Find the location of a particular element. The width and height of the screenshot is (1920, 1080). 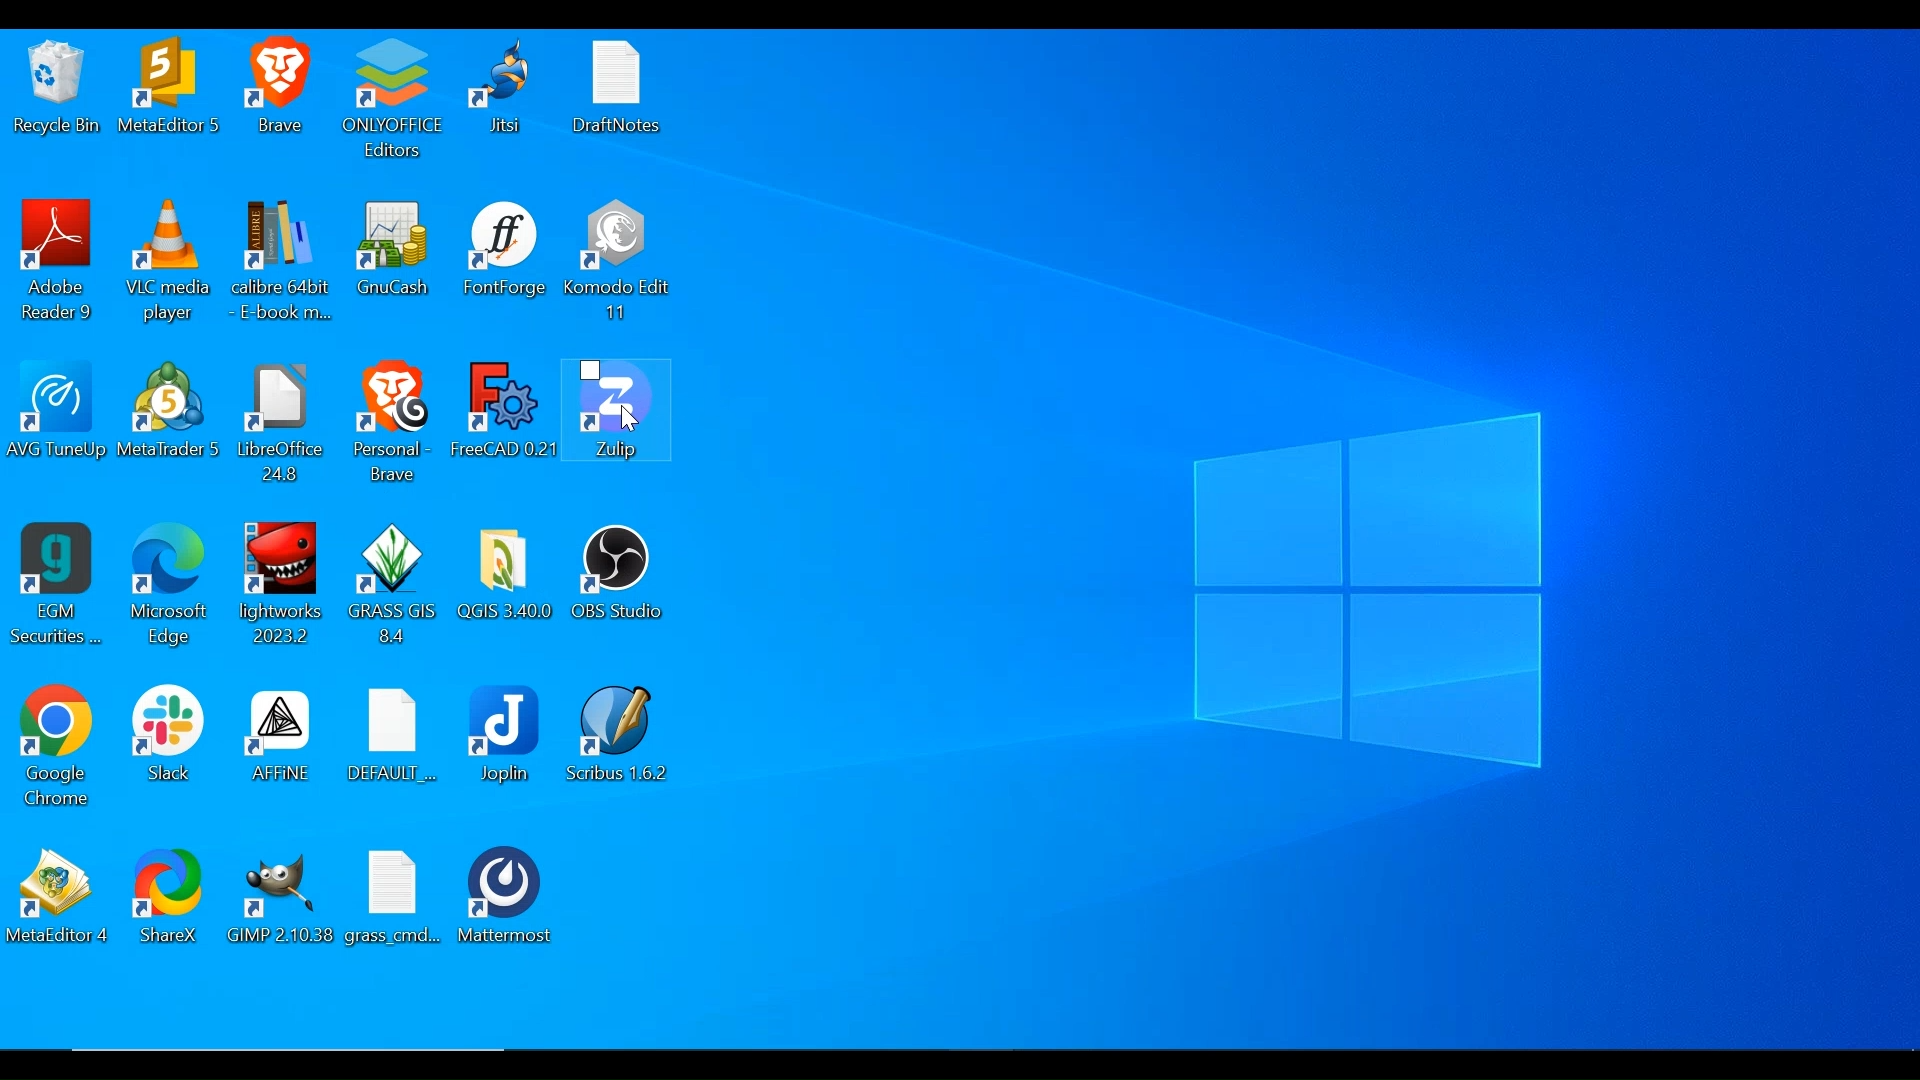

Affine Desktop Icon is located at coordinates (278, 737).